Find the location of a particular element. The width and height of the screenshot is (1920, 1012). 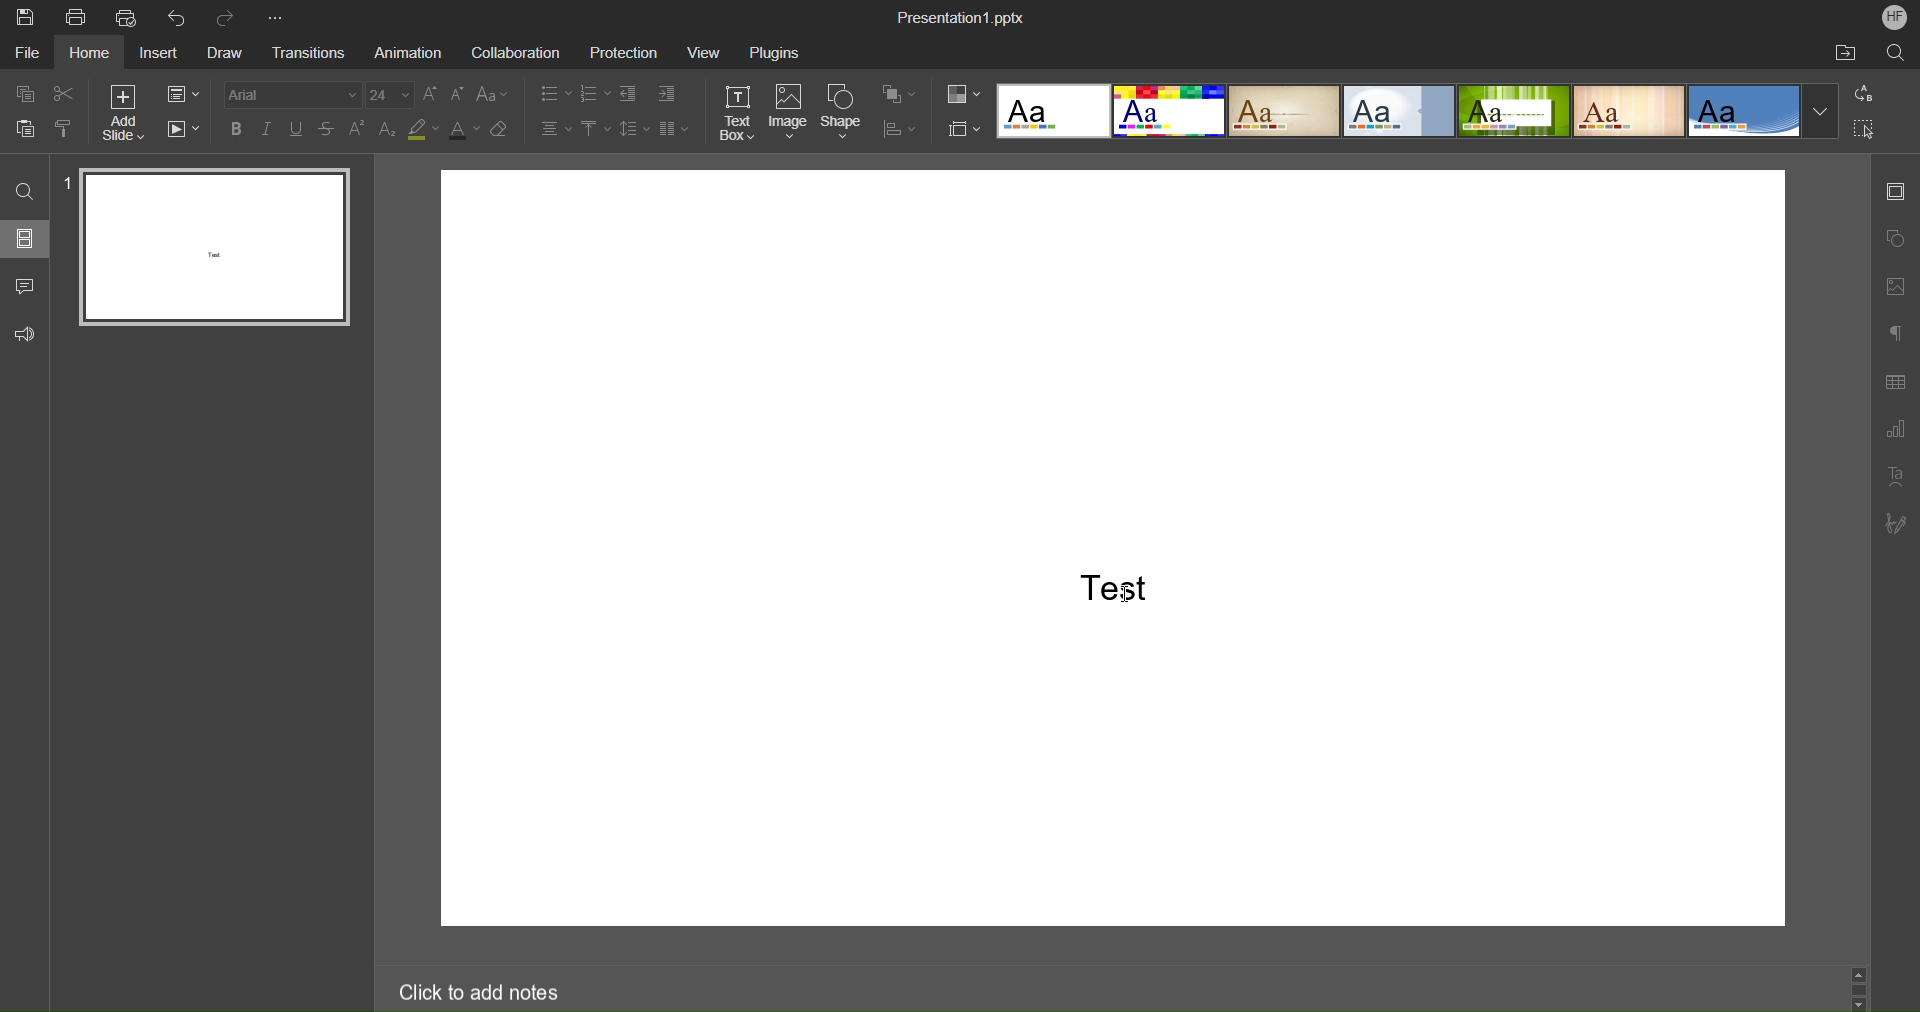

File is located at coordinates (26, 54).